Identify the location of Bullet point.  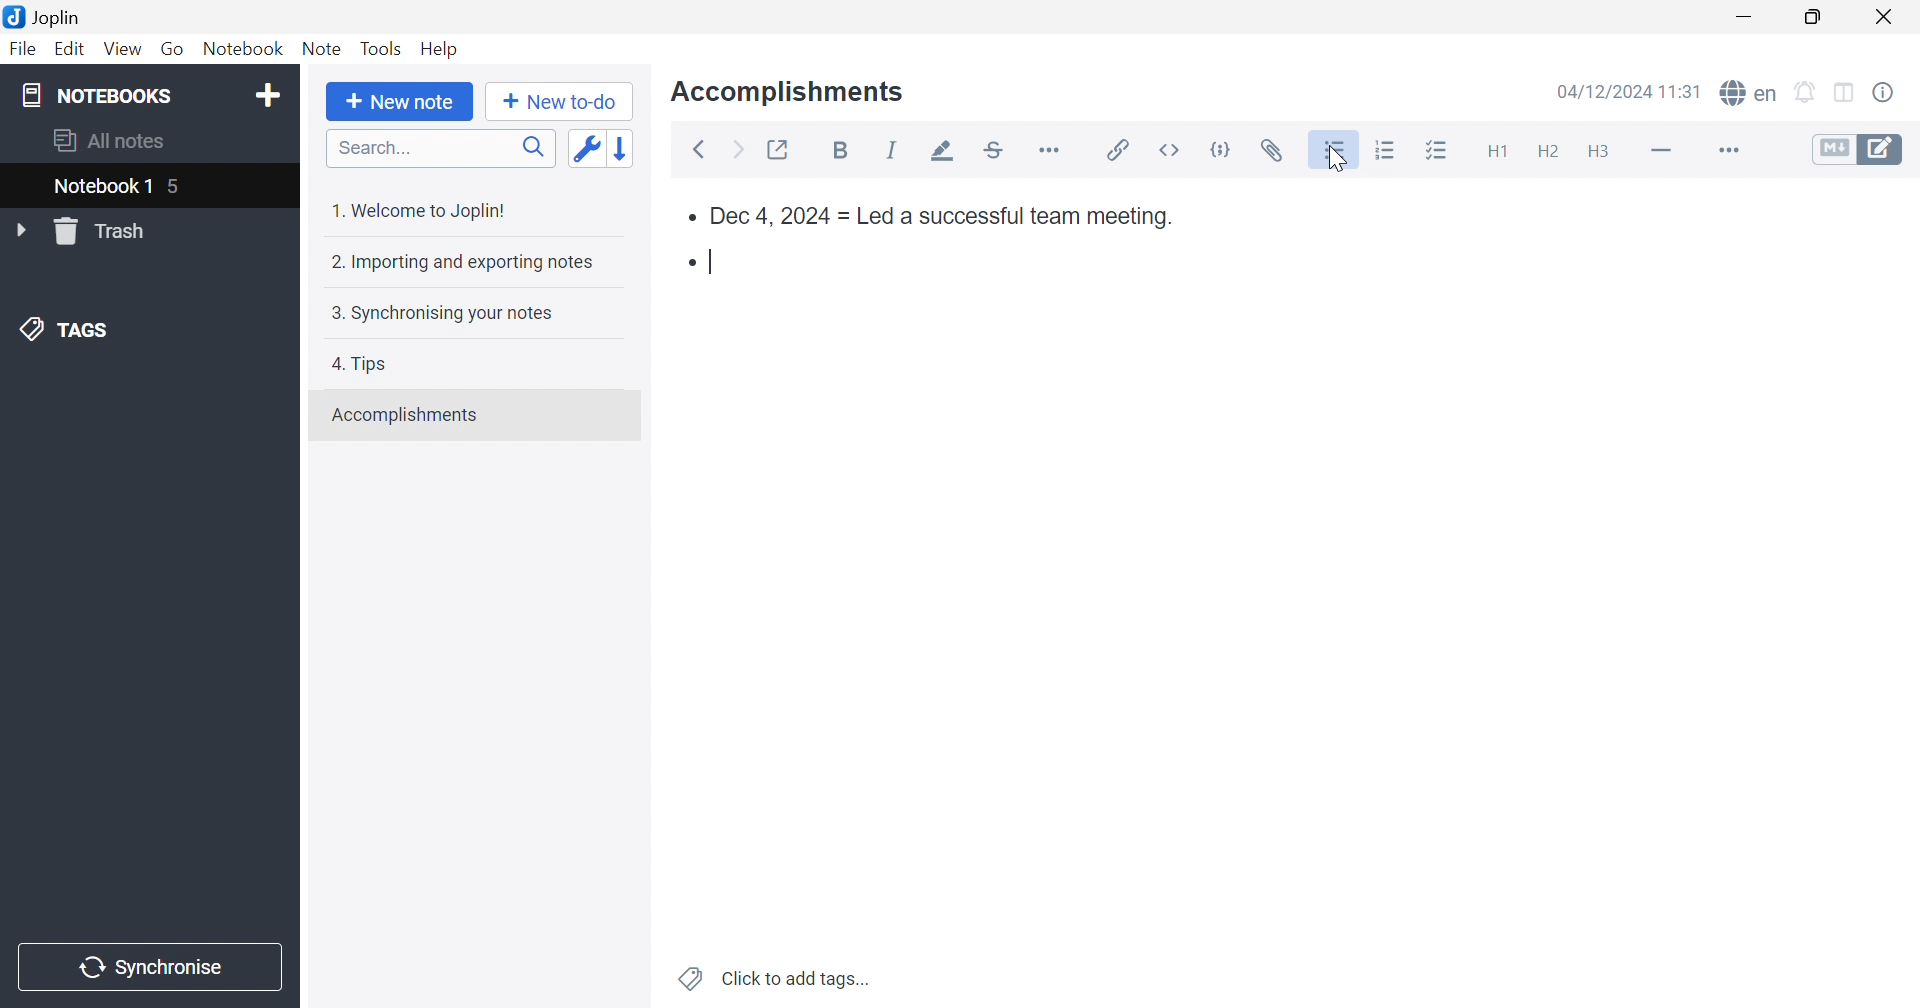
(689, 261).